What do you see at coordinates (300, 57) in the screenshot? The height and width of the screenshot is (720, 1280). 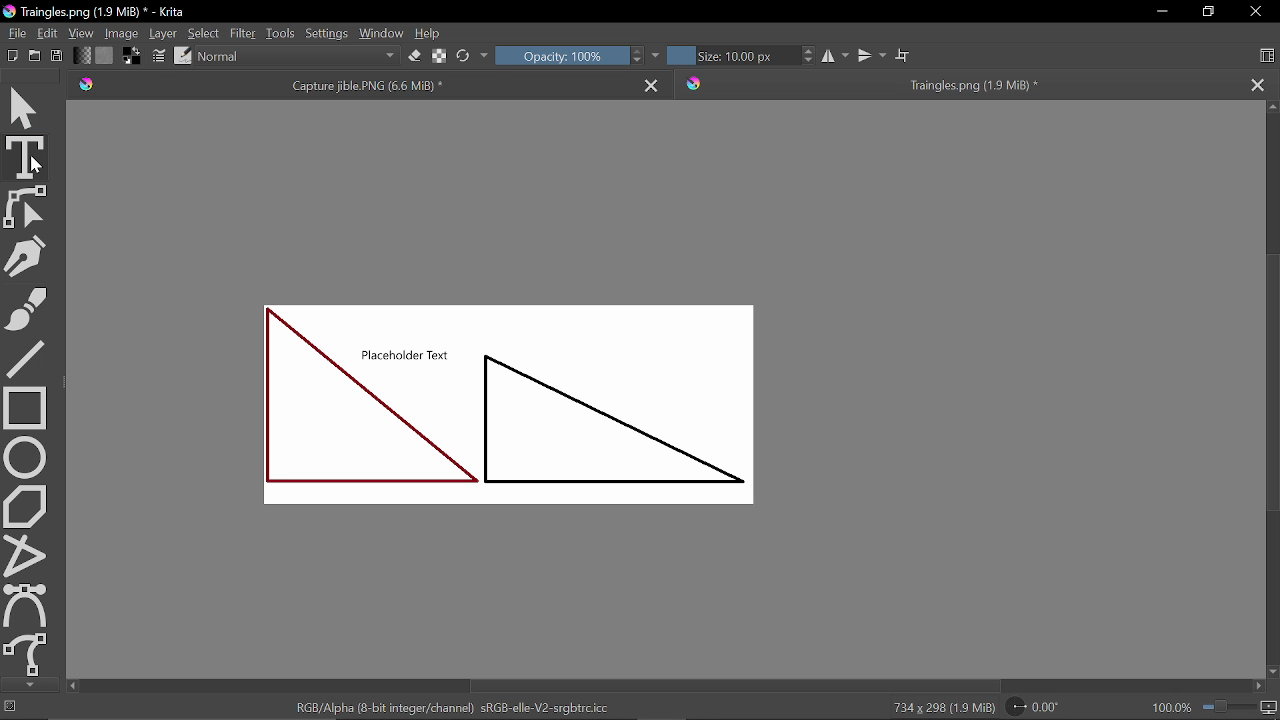 I see `Normal` at bounding box center [300, 57].